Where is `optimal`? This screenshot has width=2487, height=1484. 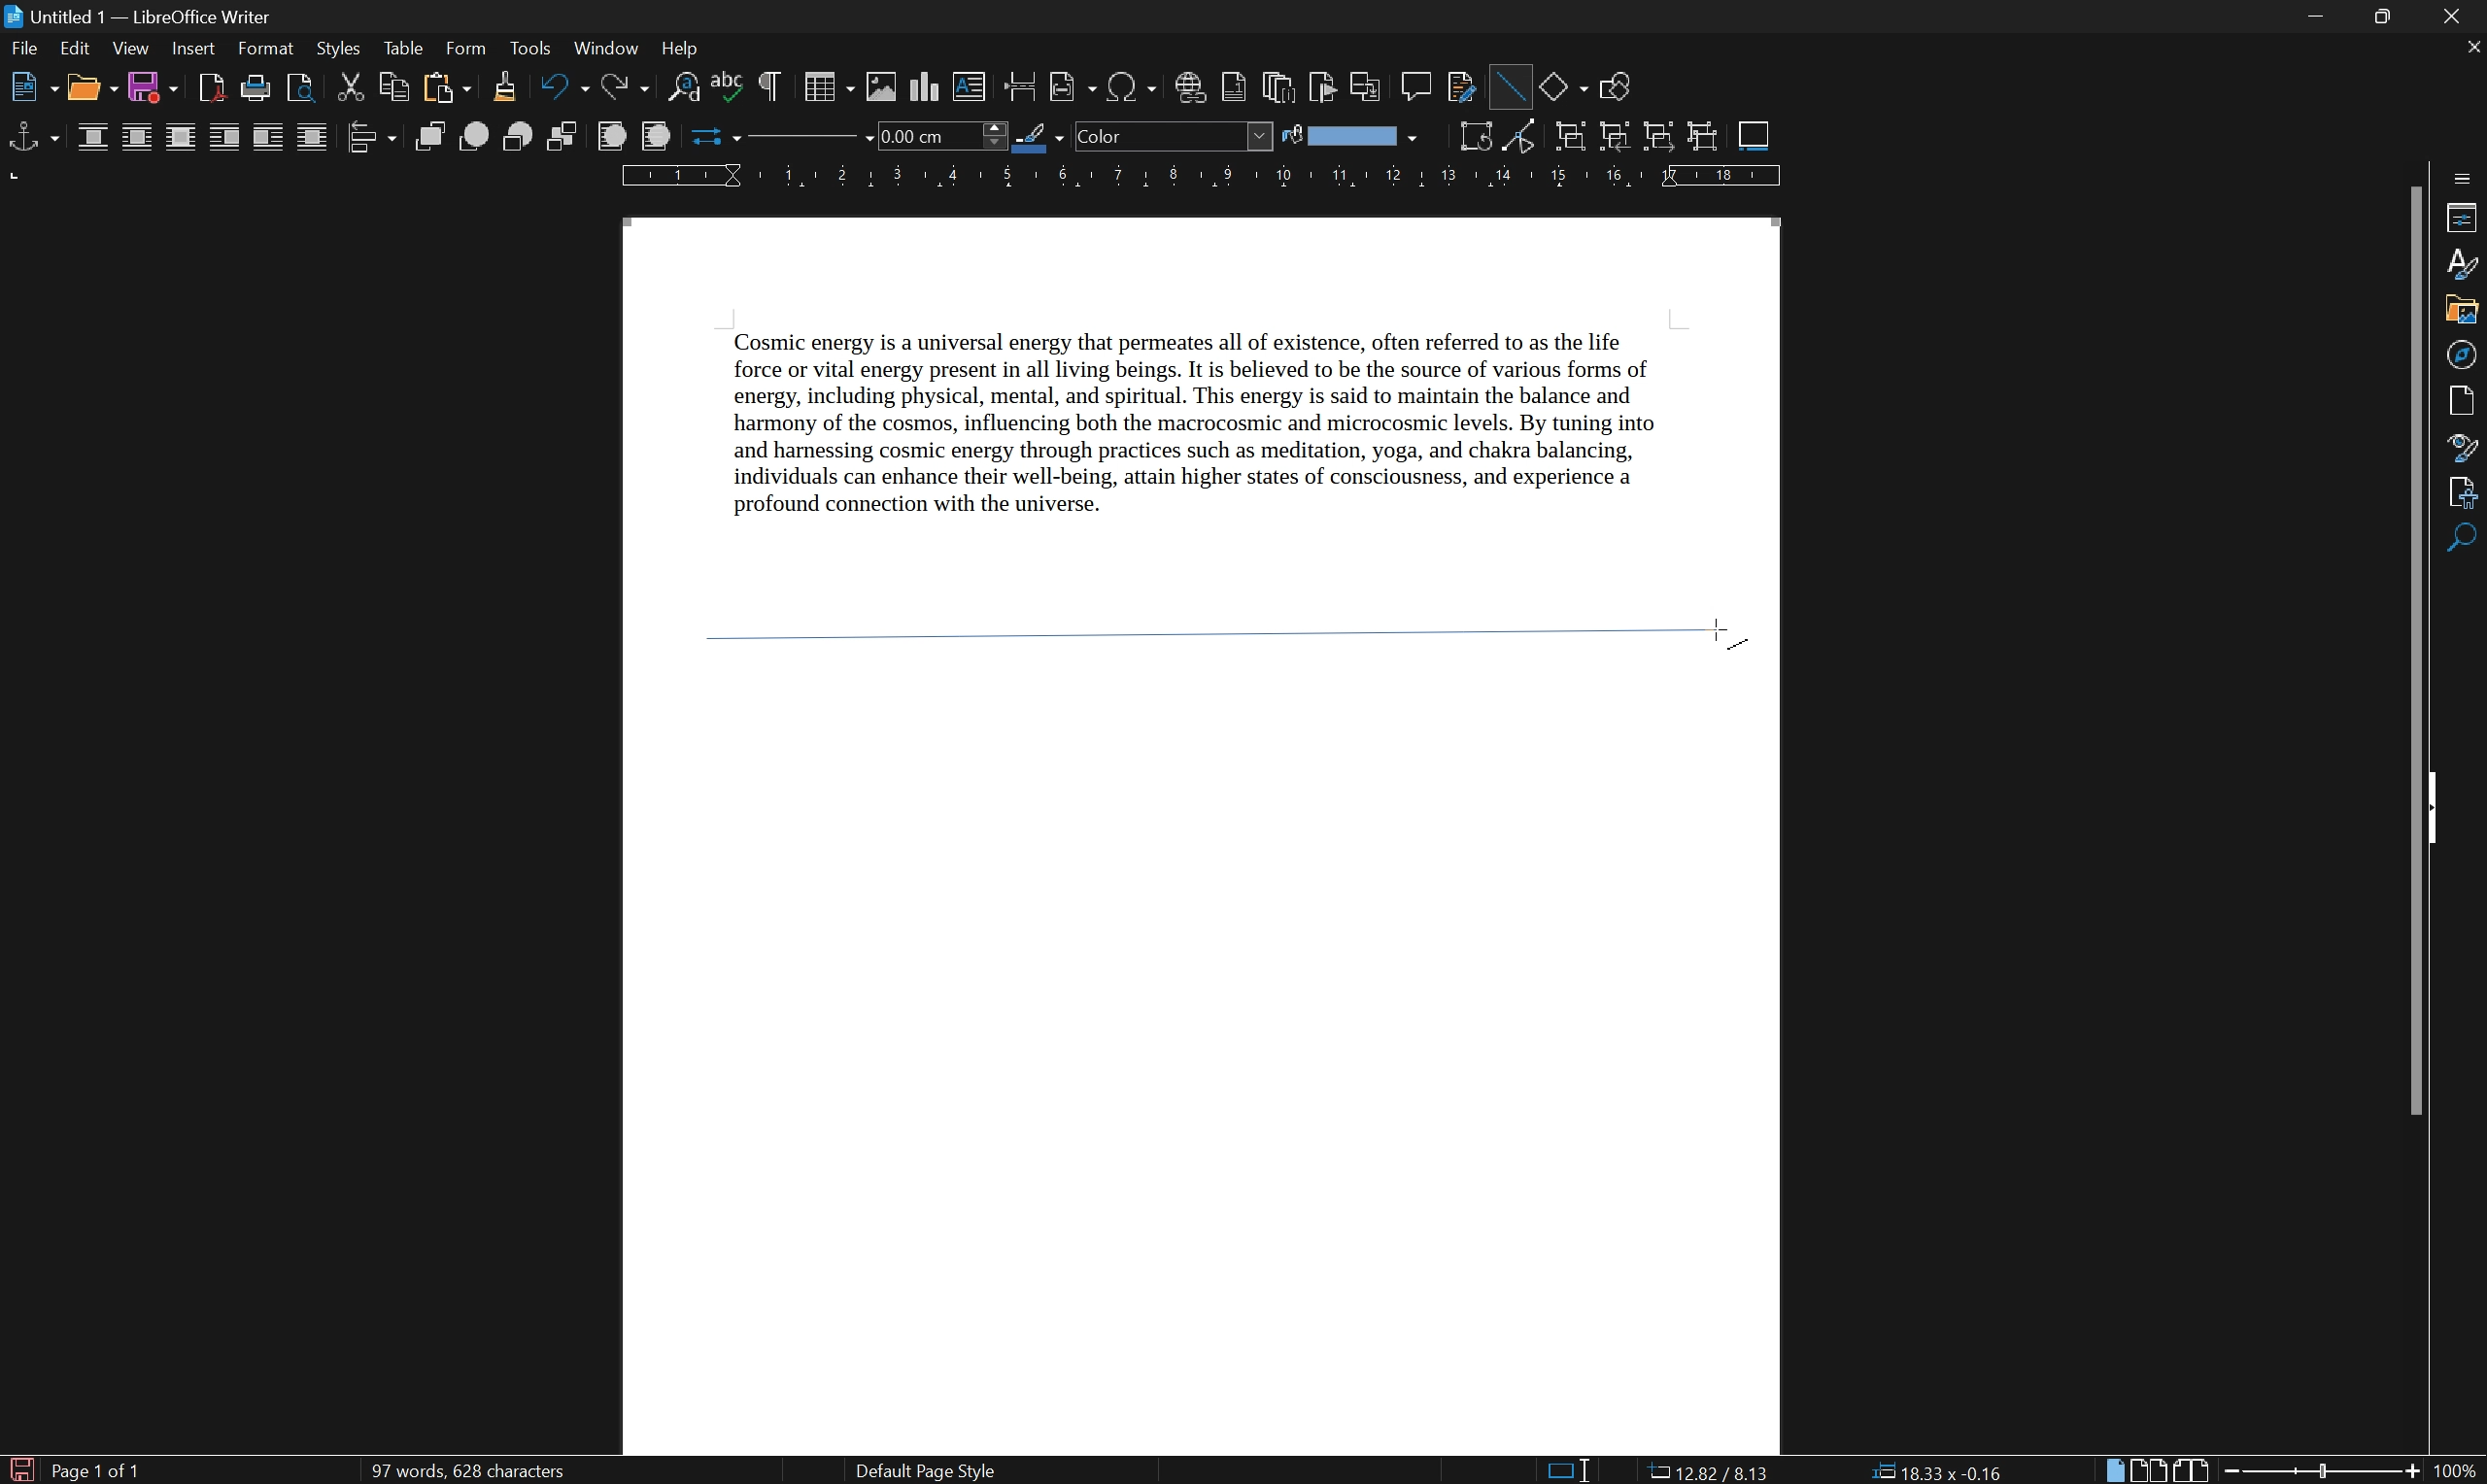
optimal is located at coordinates (179, 139).